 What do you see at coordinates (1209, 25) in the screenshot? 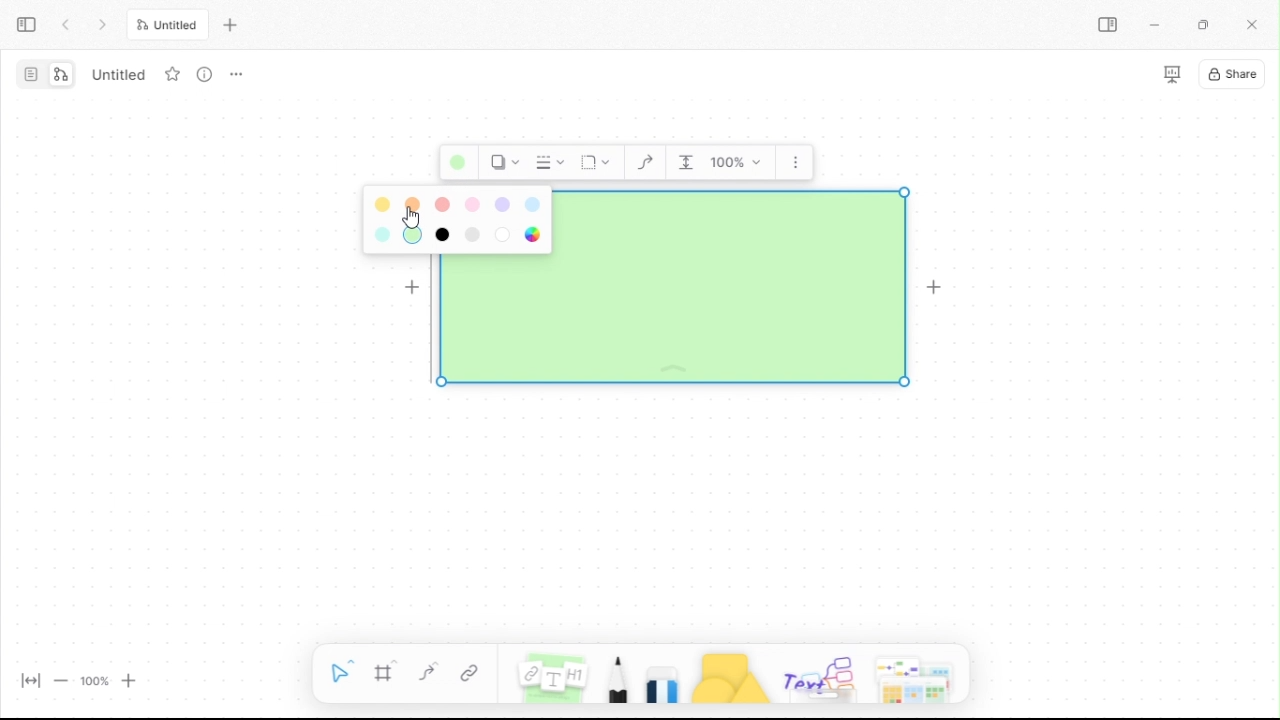
I see `restore` at bounding box center [1209, 25].